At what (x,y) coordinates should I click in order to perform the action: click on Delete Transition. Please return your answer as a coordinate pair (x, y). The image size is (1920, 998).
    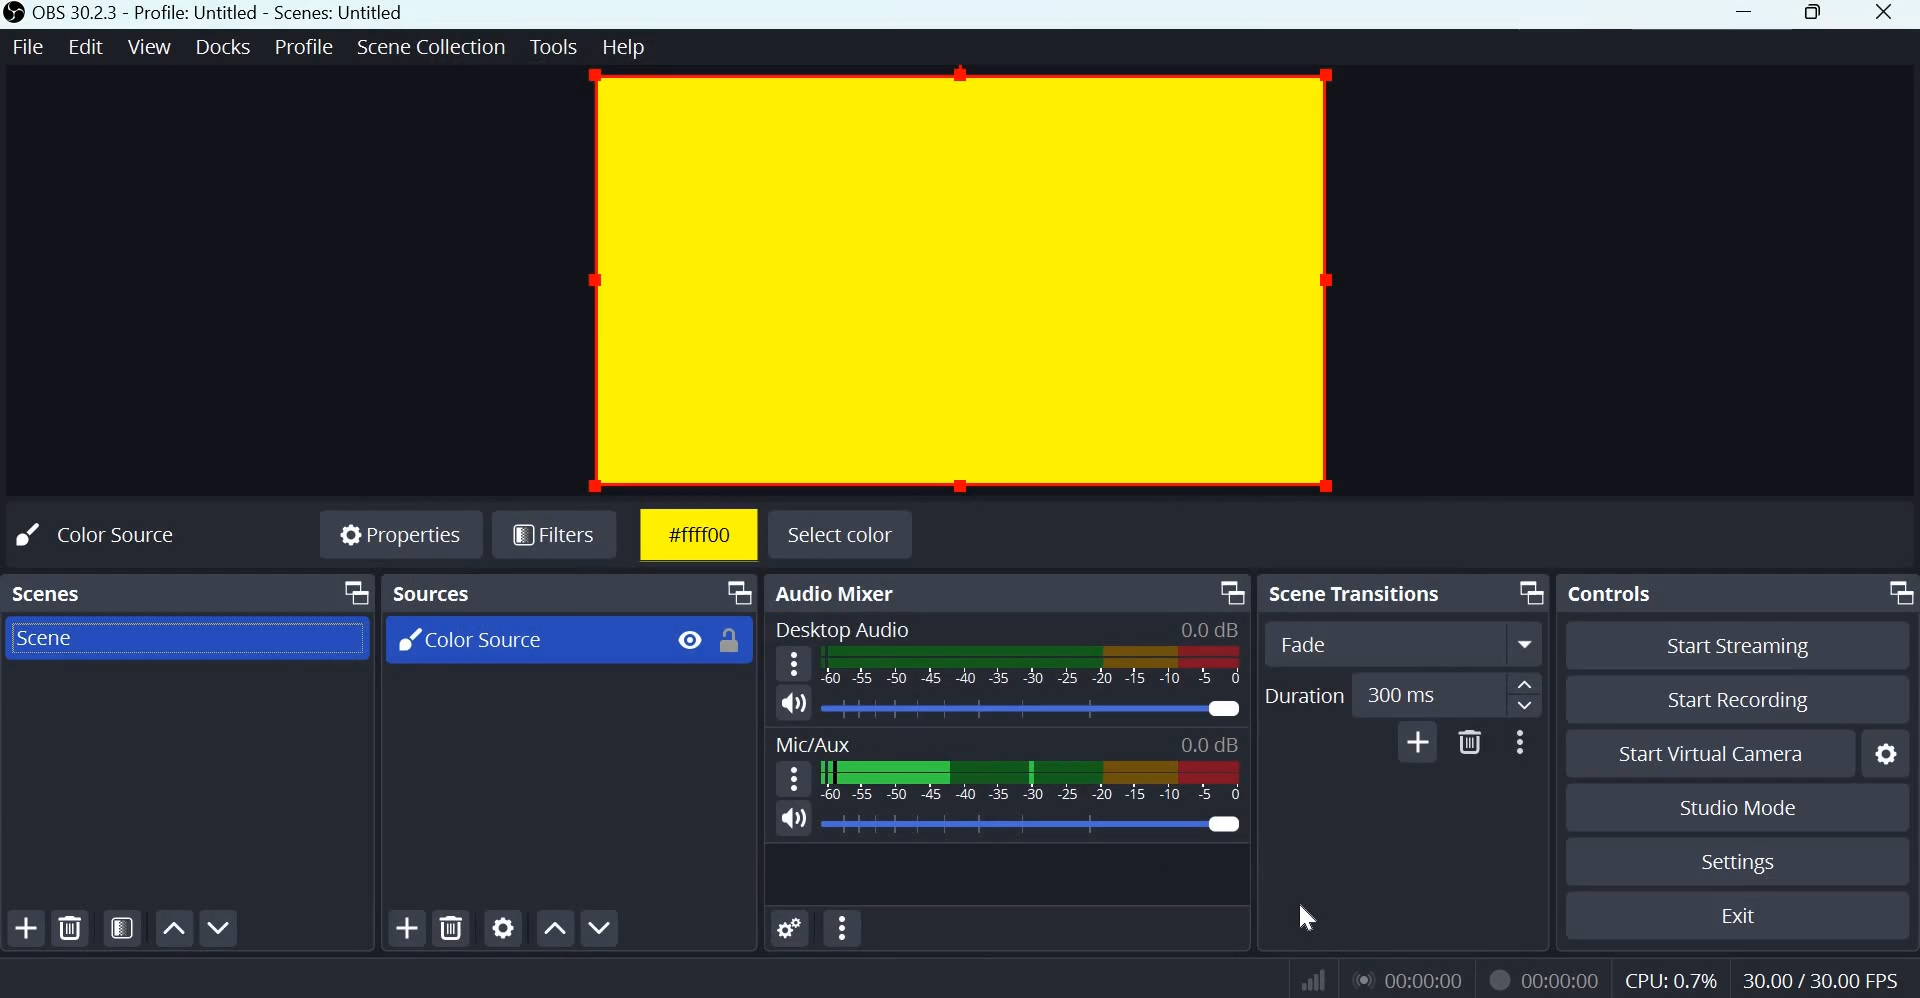
    Looking at the image, I should click on (1471, 741).